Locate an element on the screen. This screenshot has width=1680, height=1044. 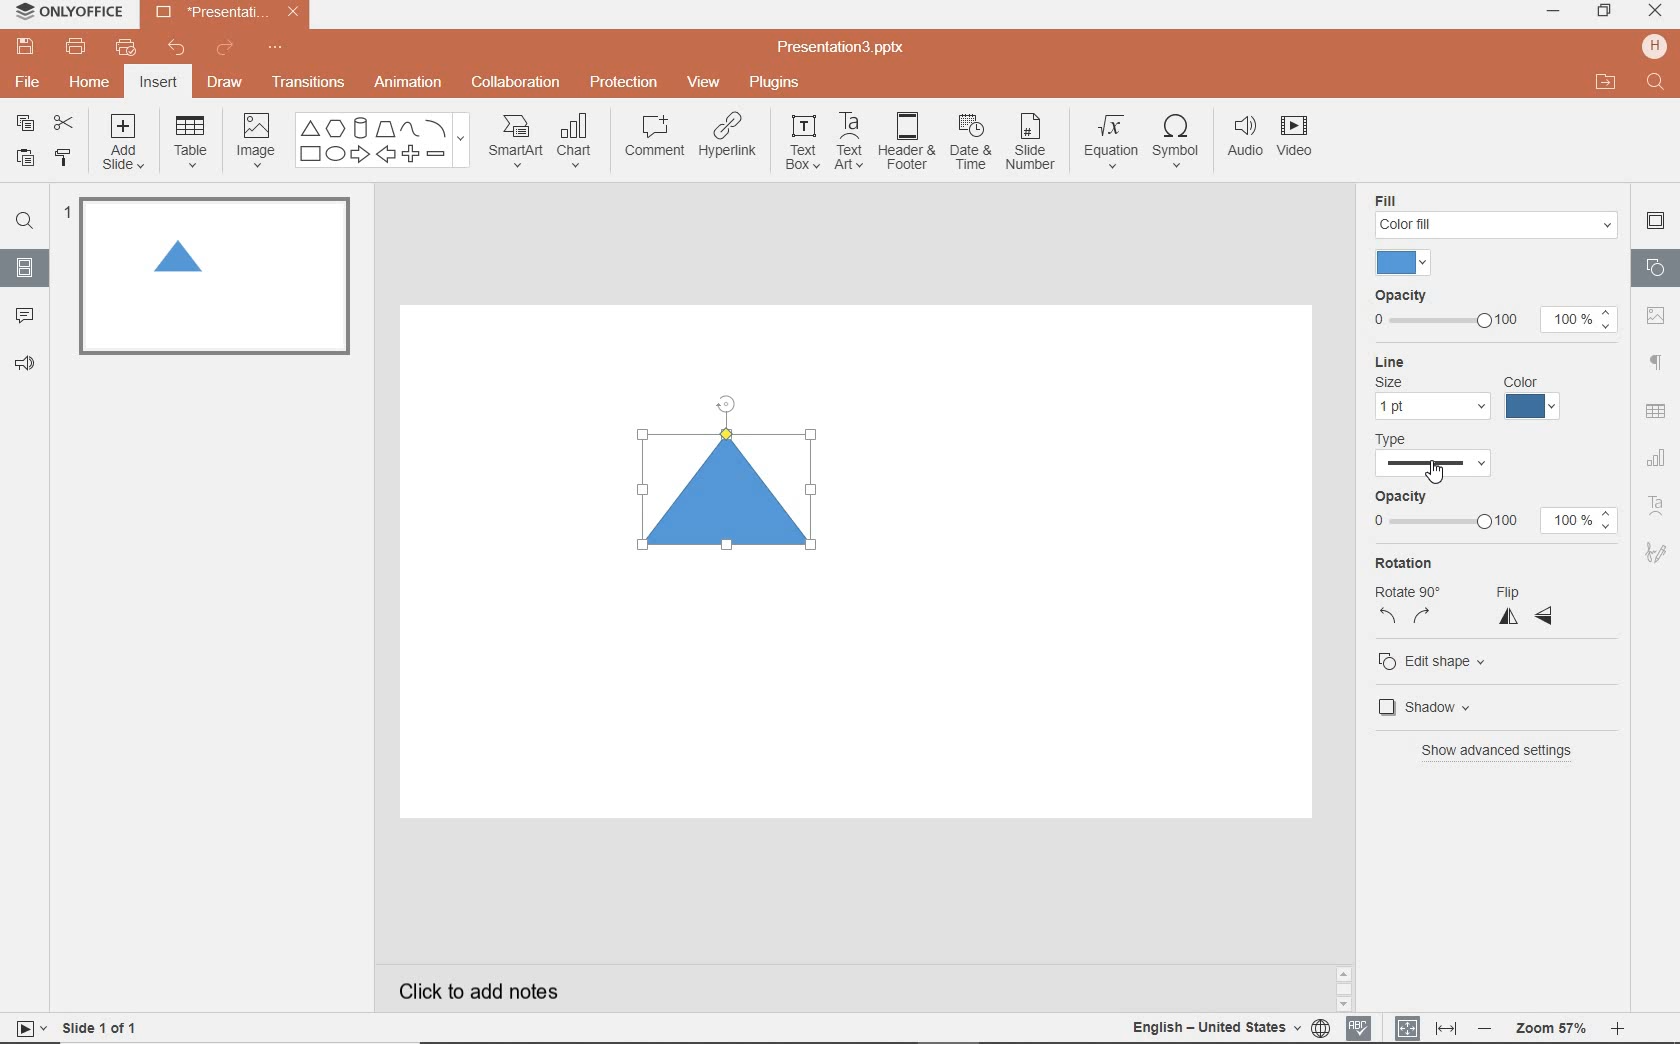
CHART is located at coordinates (577, 142).